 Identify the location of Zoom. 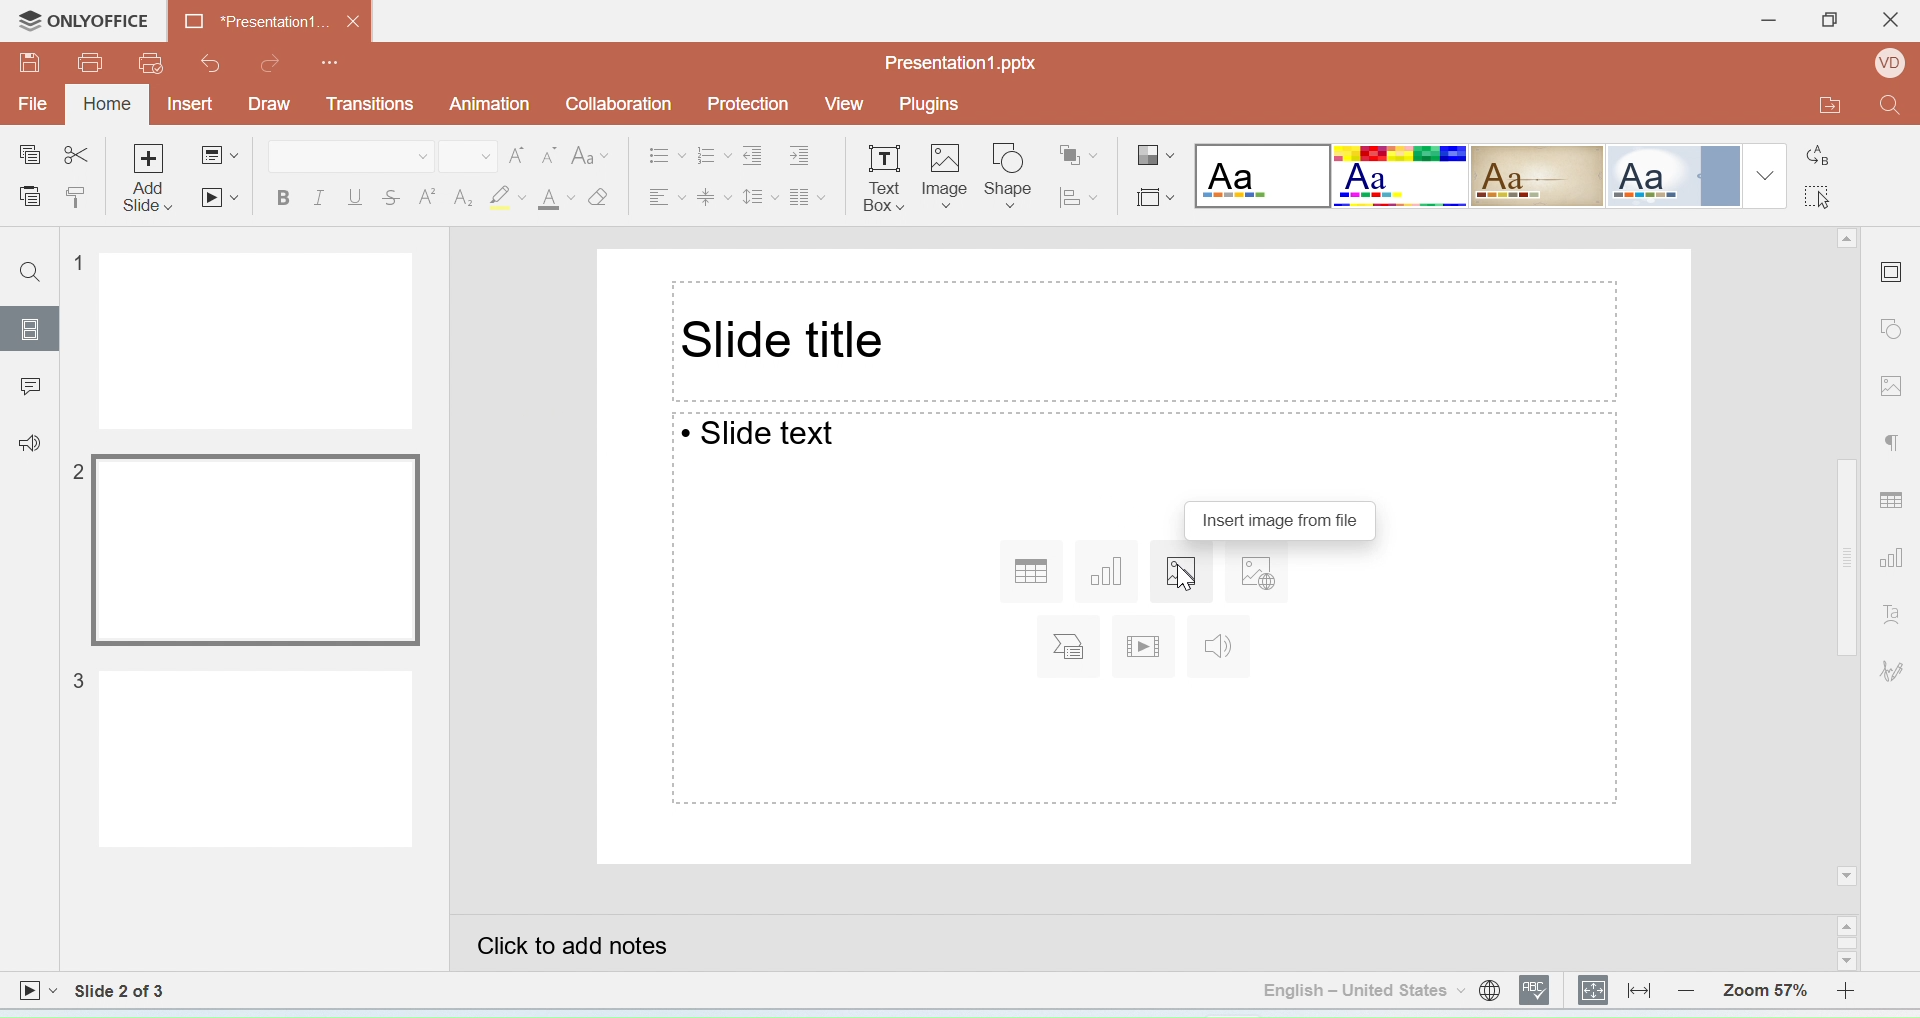
(1765, 987).